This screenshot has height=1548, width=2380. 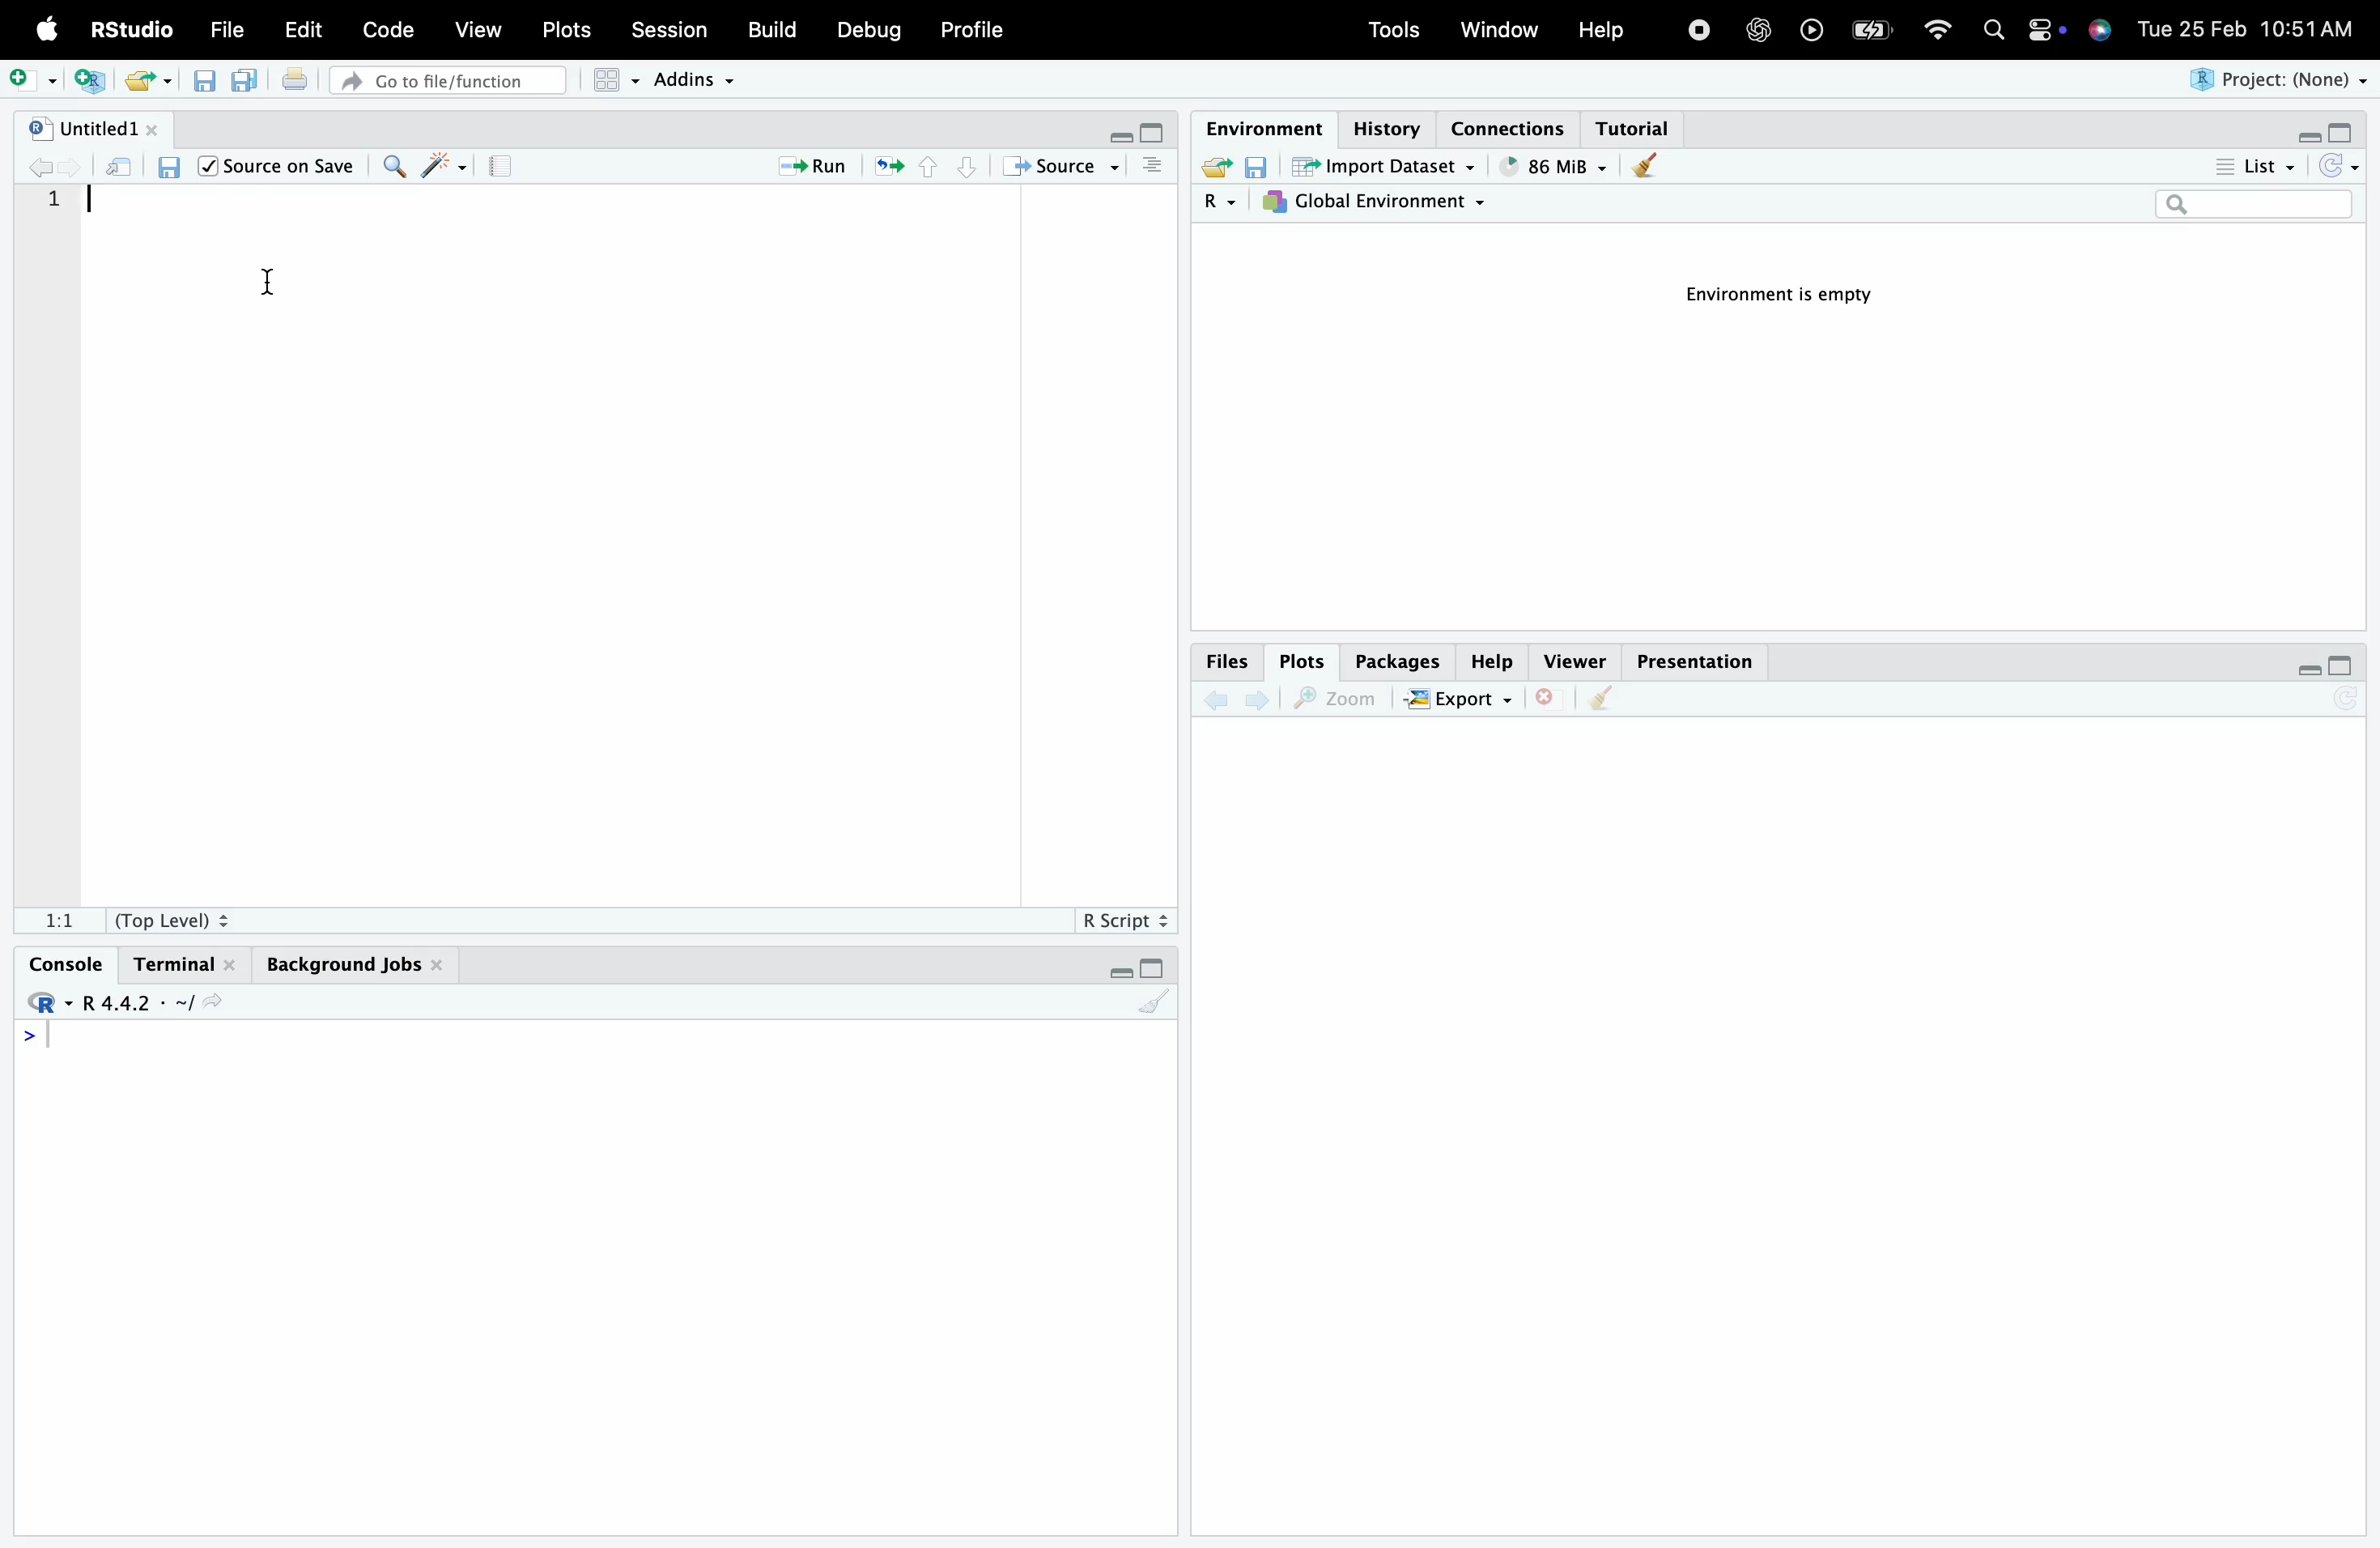 What do you see at coordinates (1255, 164) in the screenshot?
I see `save environment variables` at bounding box center [1255, 164].